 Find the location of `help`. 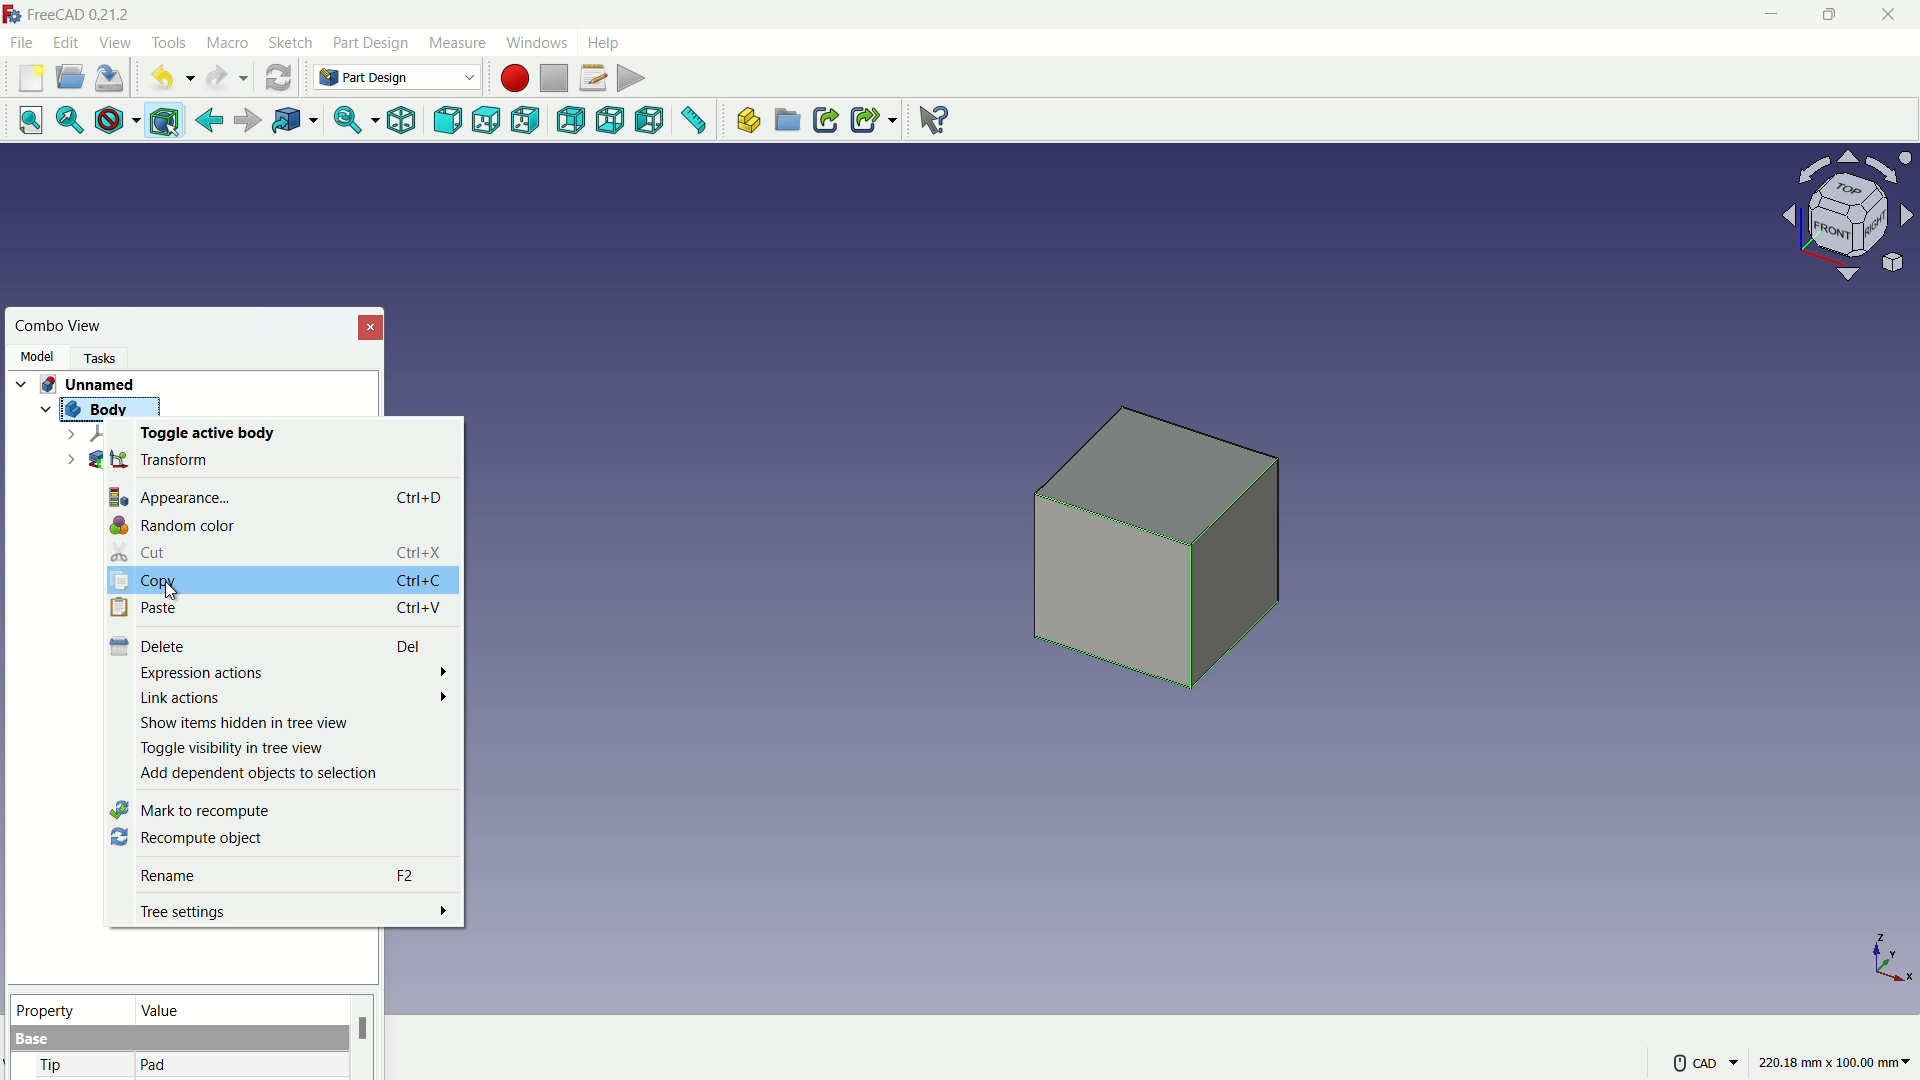

help is located at coordinates (606, 41).